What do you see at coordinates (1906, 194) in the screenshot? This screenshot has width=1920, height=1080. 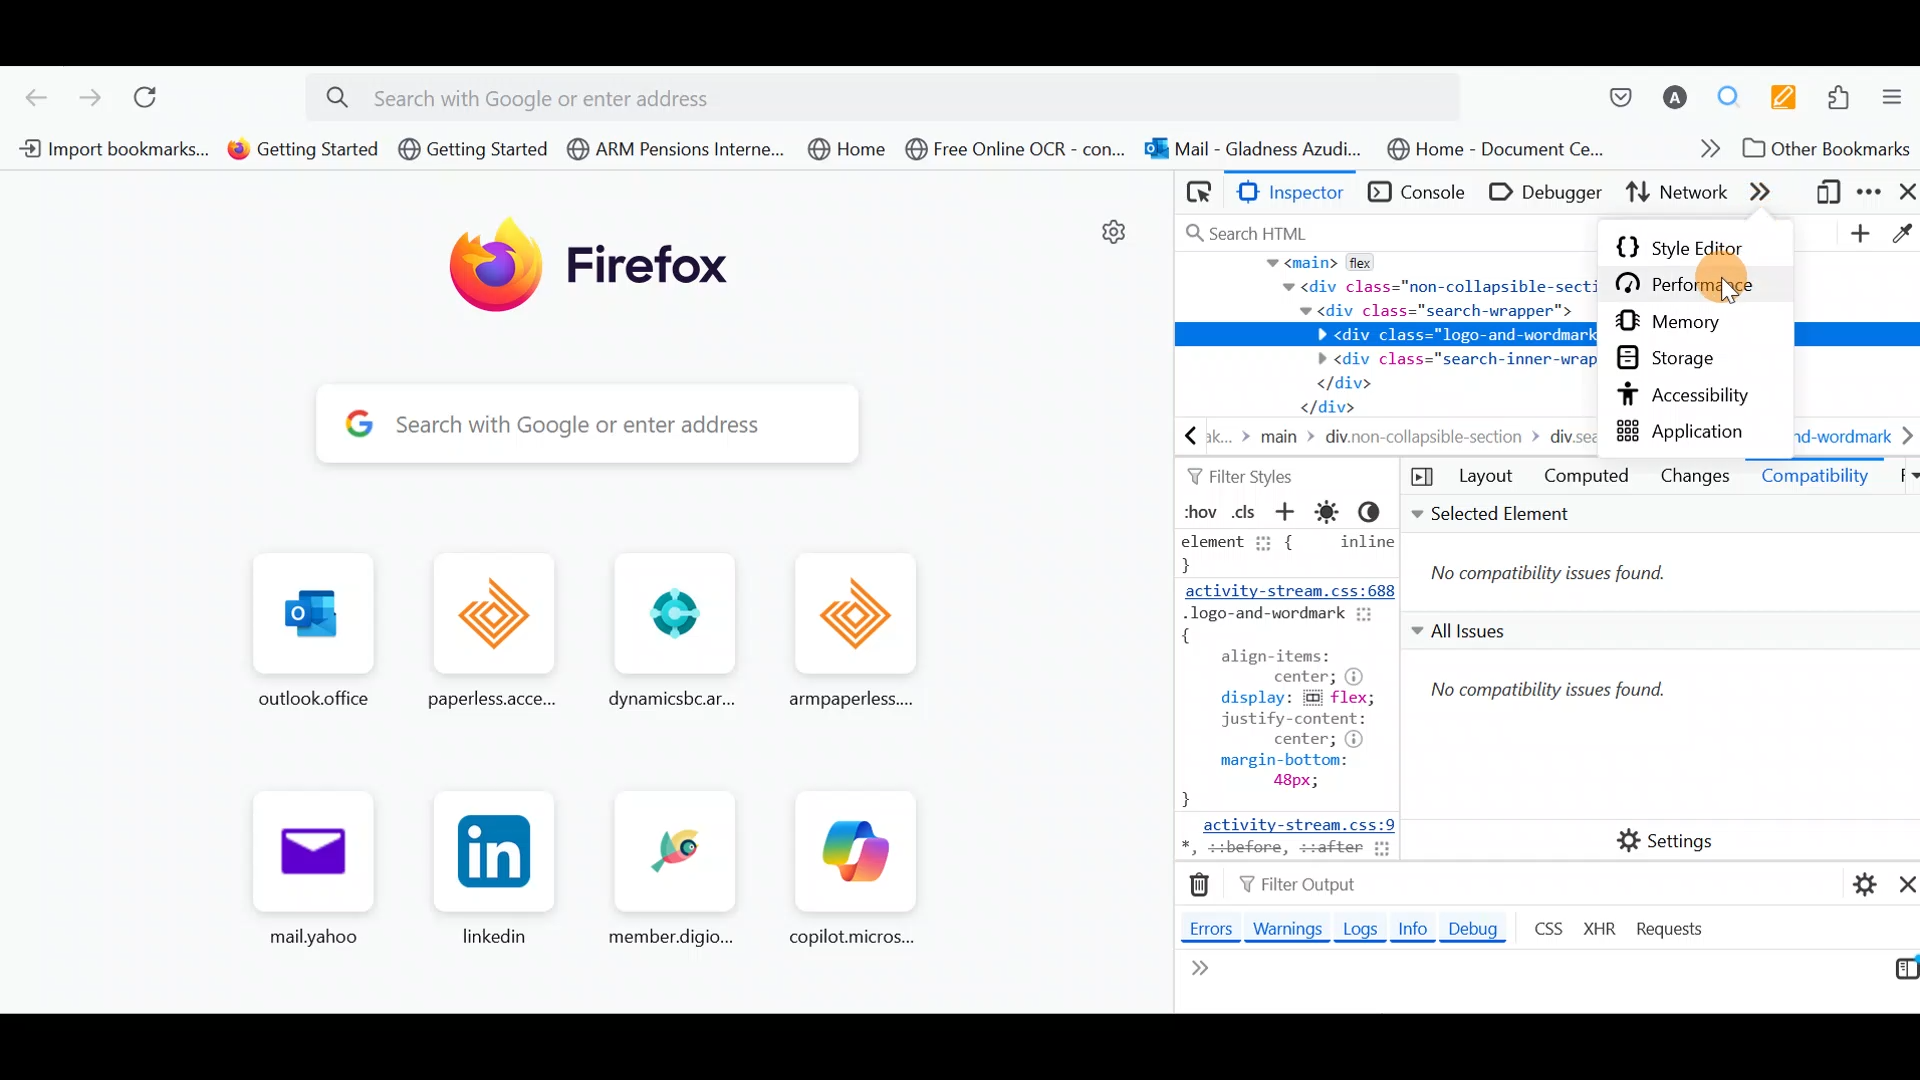 I see `Close developer tools` at bounding box center [1906, 194].